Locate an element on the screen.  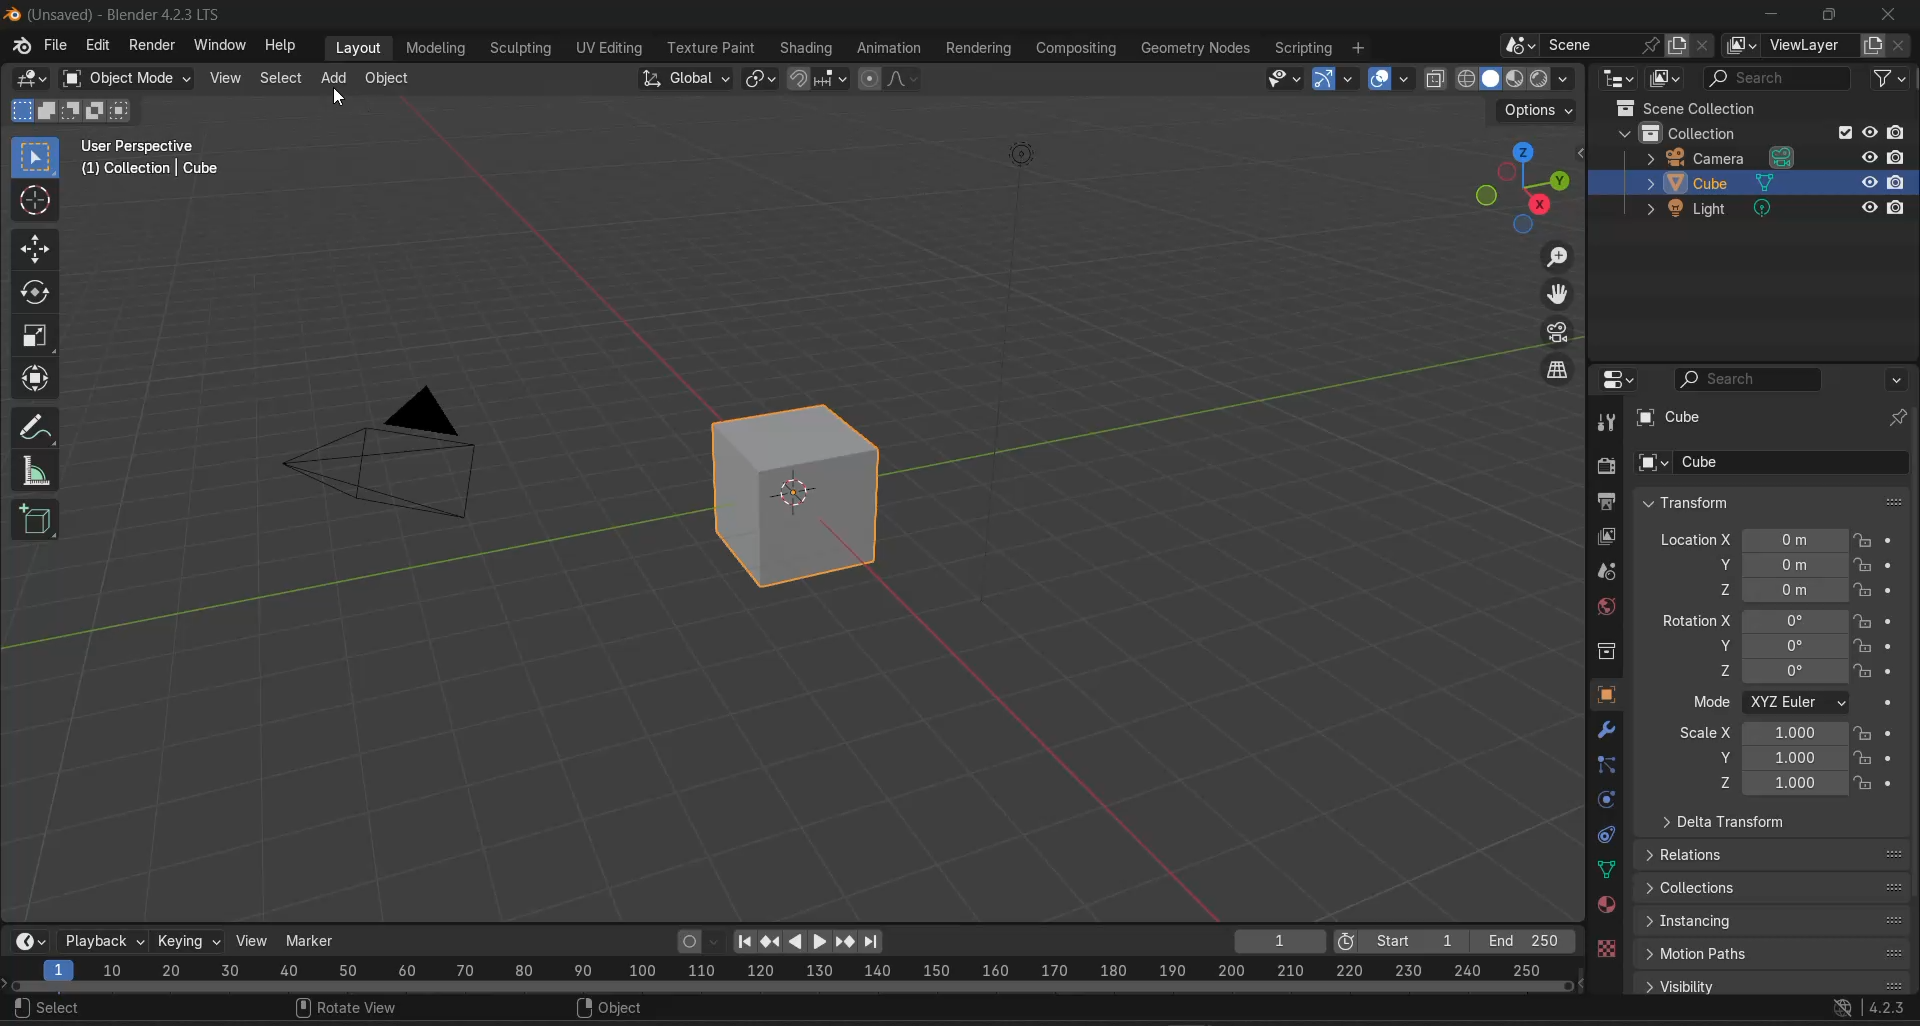
edit is located at coordinates (99, 43).